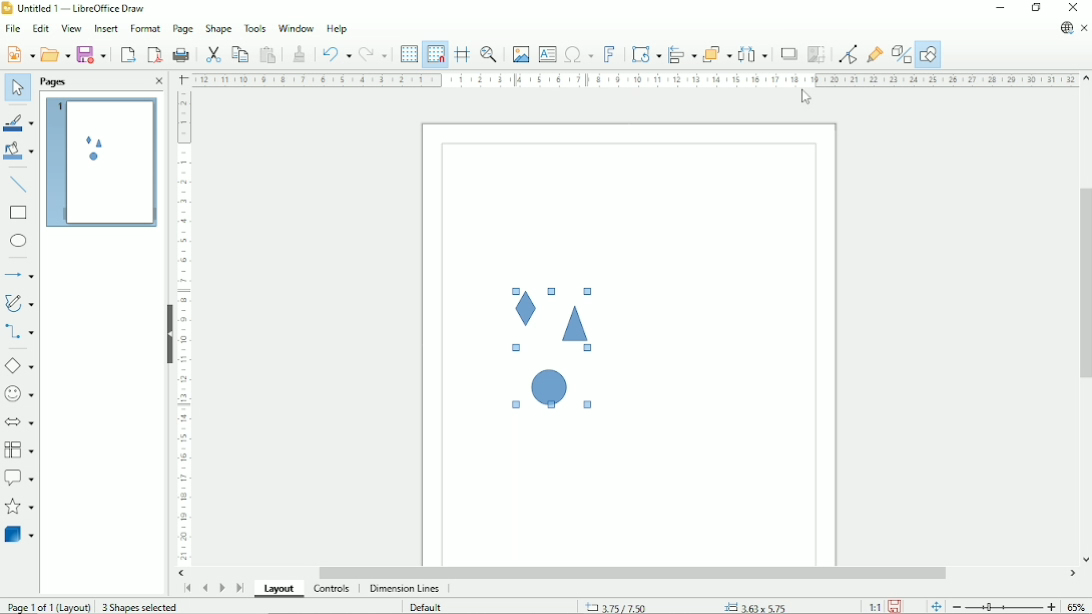 This screenshot has height=614, width=1092. I want to click on Align objects, so click(682, 54).